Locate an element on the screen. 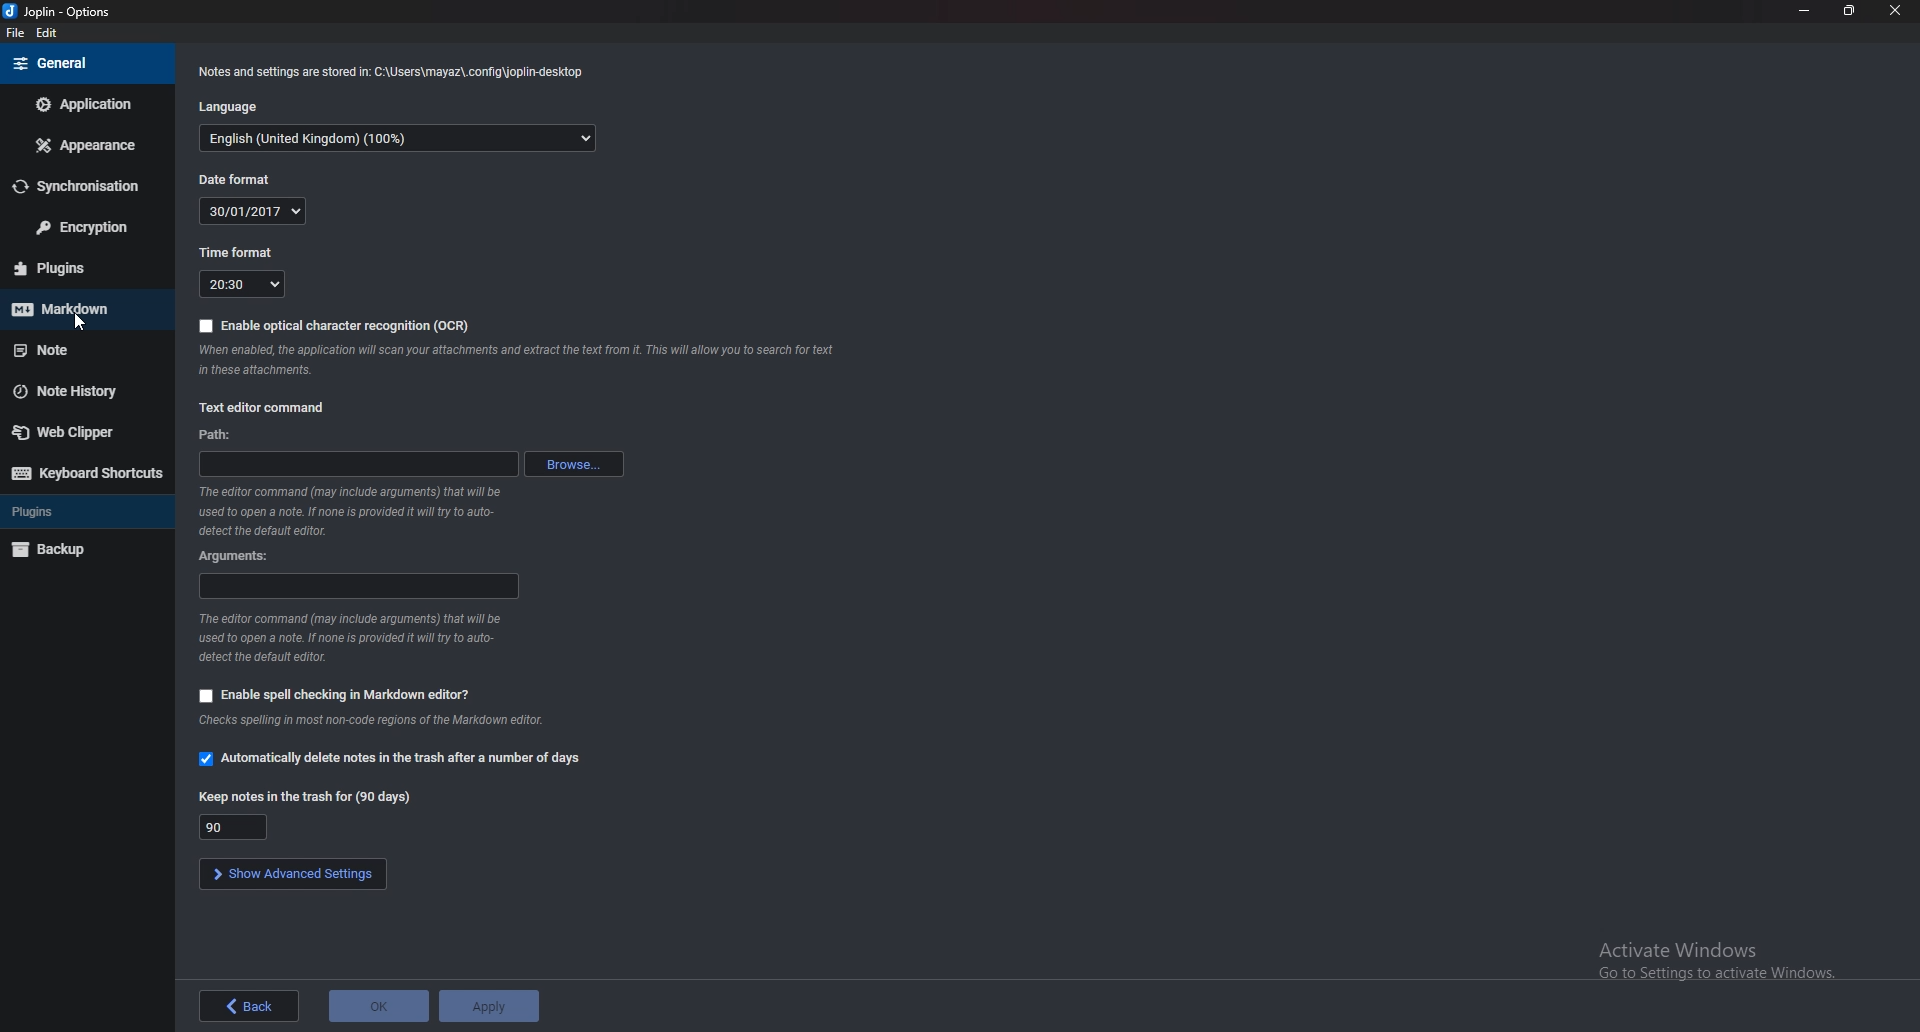 The width and height of the screenshot is (1920, 1032). close is located at coordinates (1894, 11).